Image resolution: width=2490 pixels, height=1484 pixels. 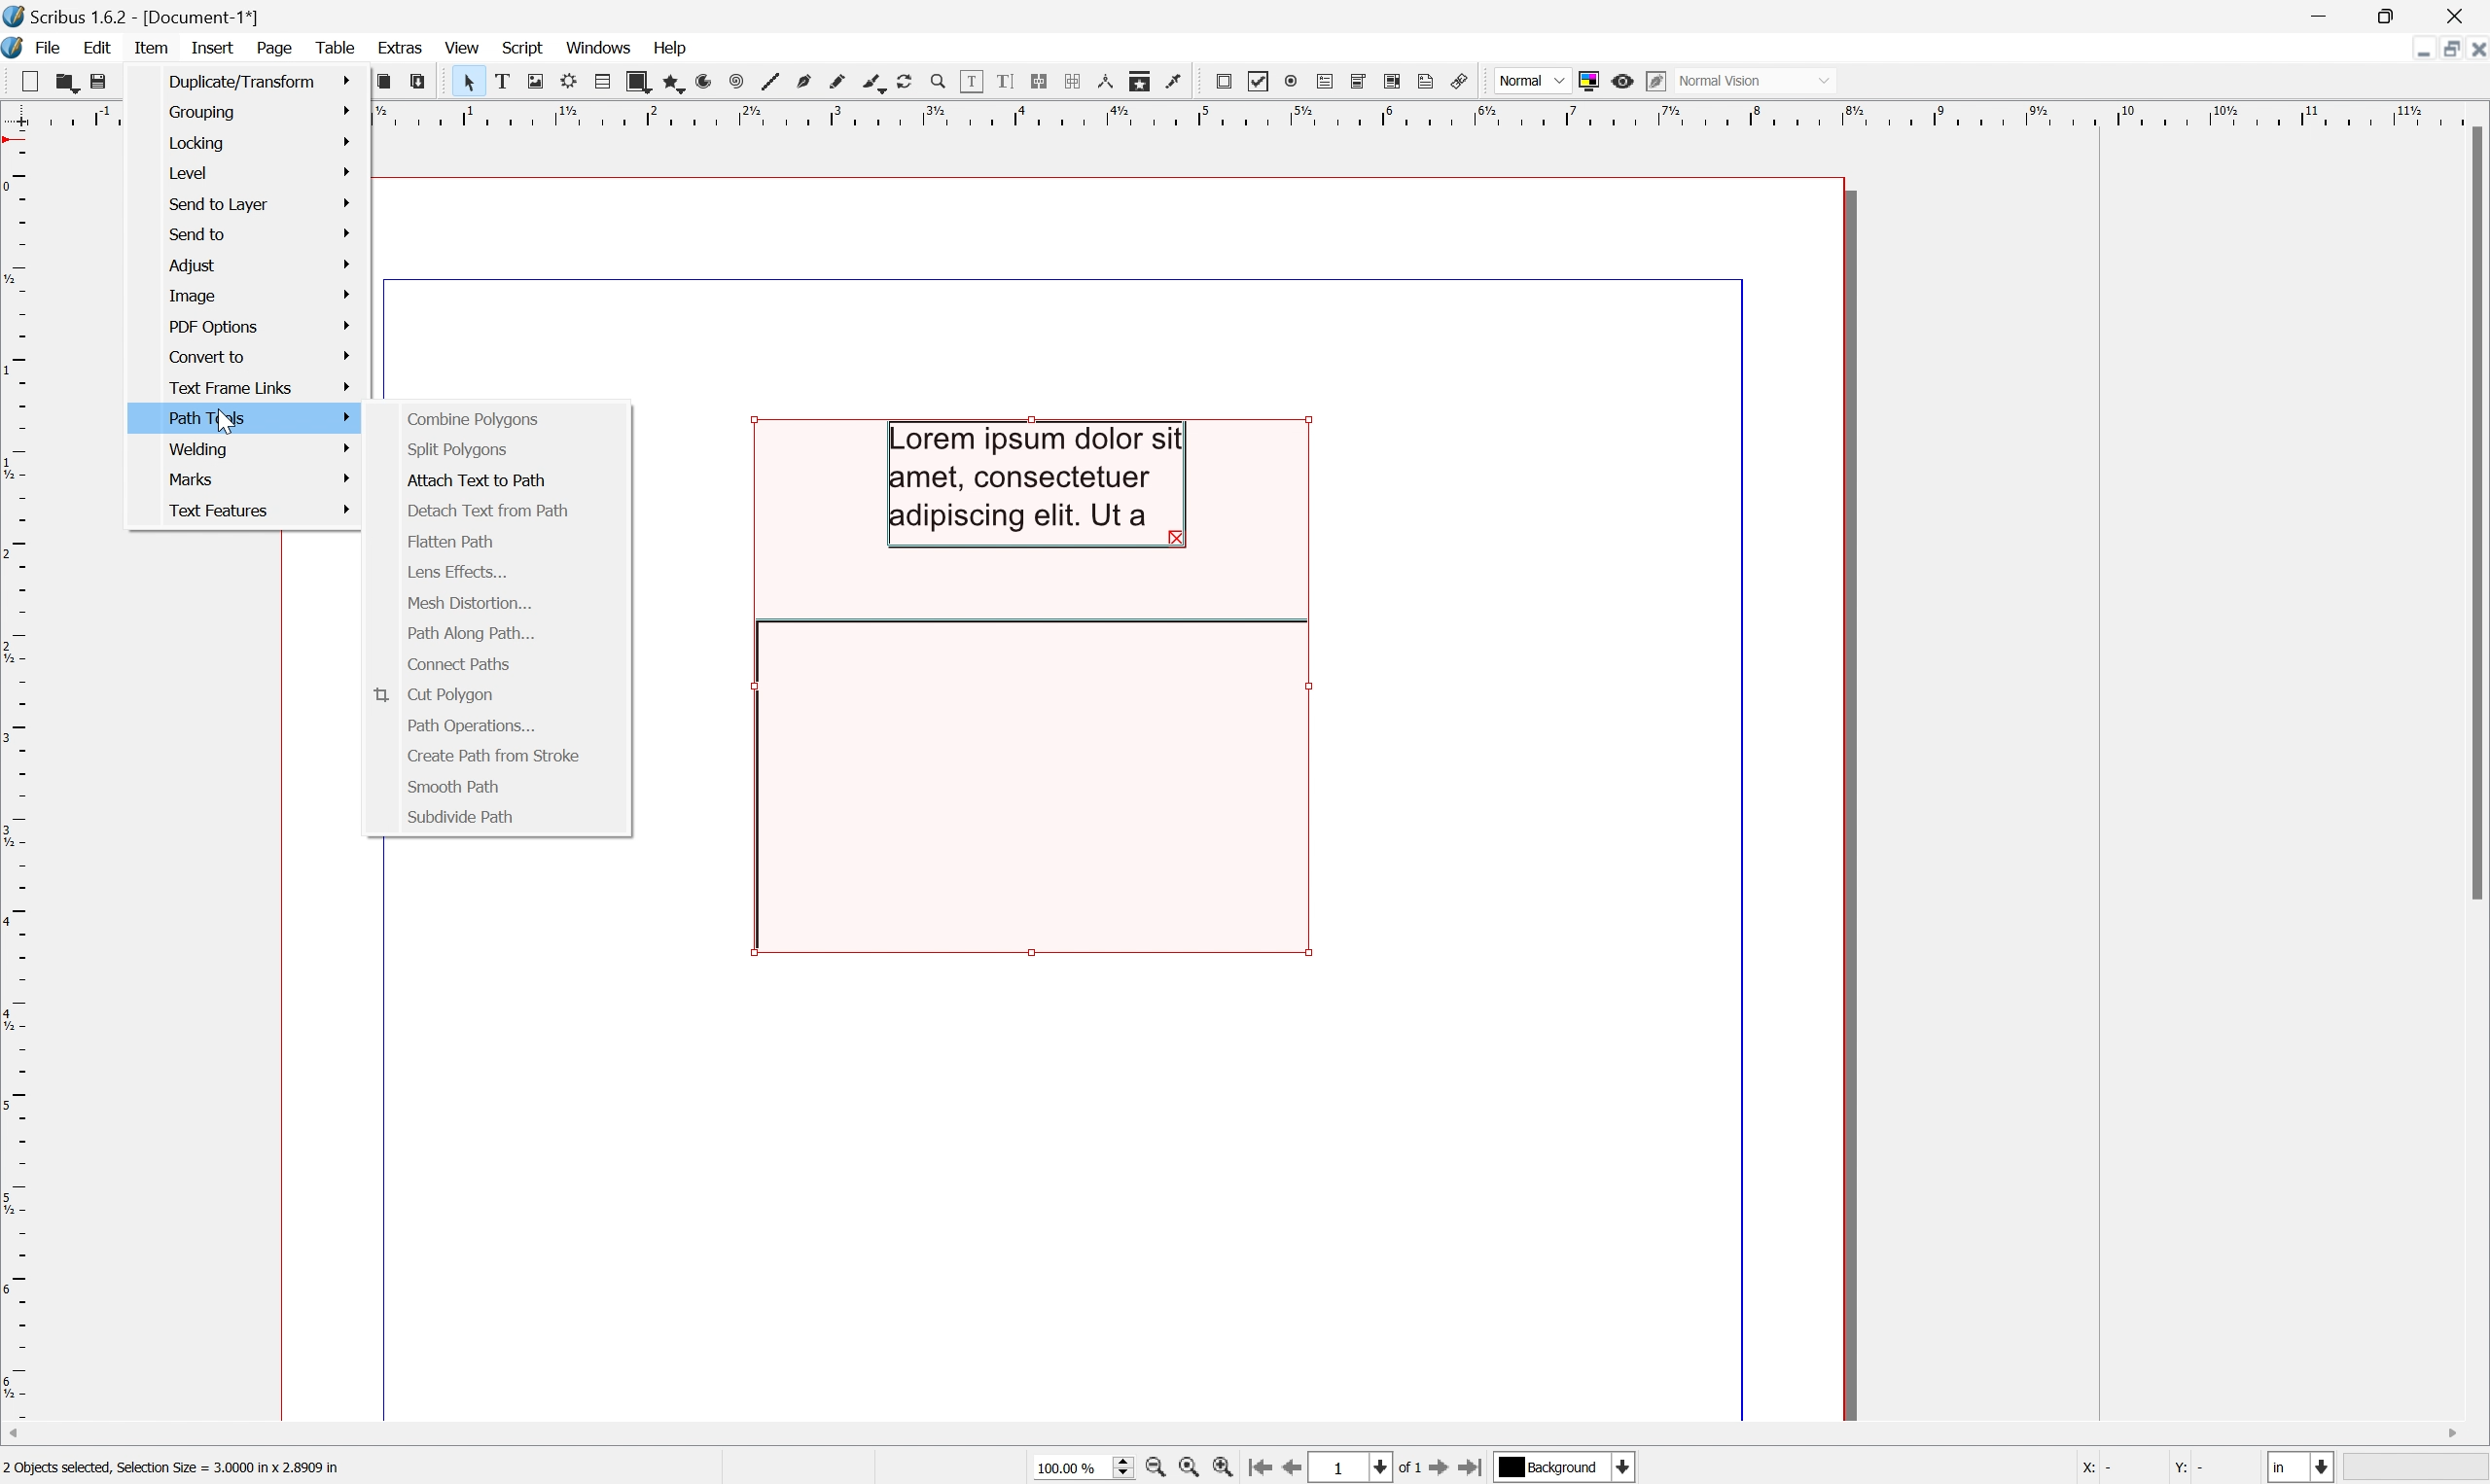 What do you see at coordinates (1760, 81) in the screenshot?
I see `Normal mode` at bounding box center [1760, 81].